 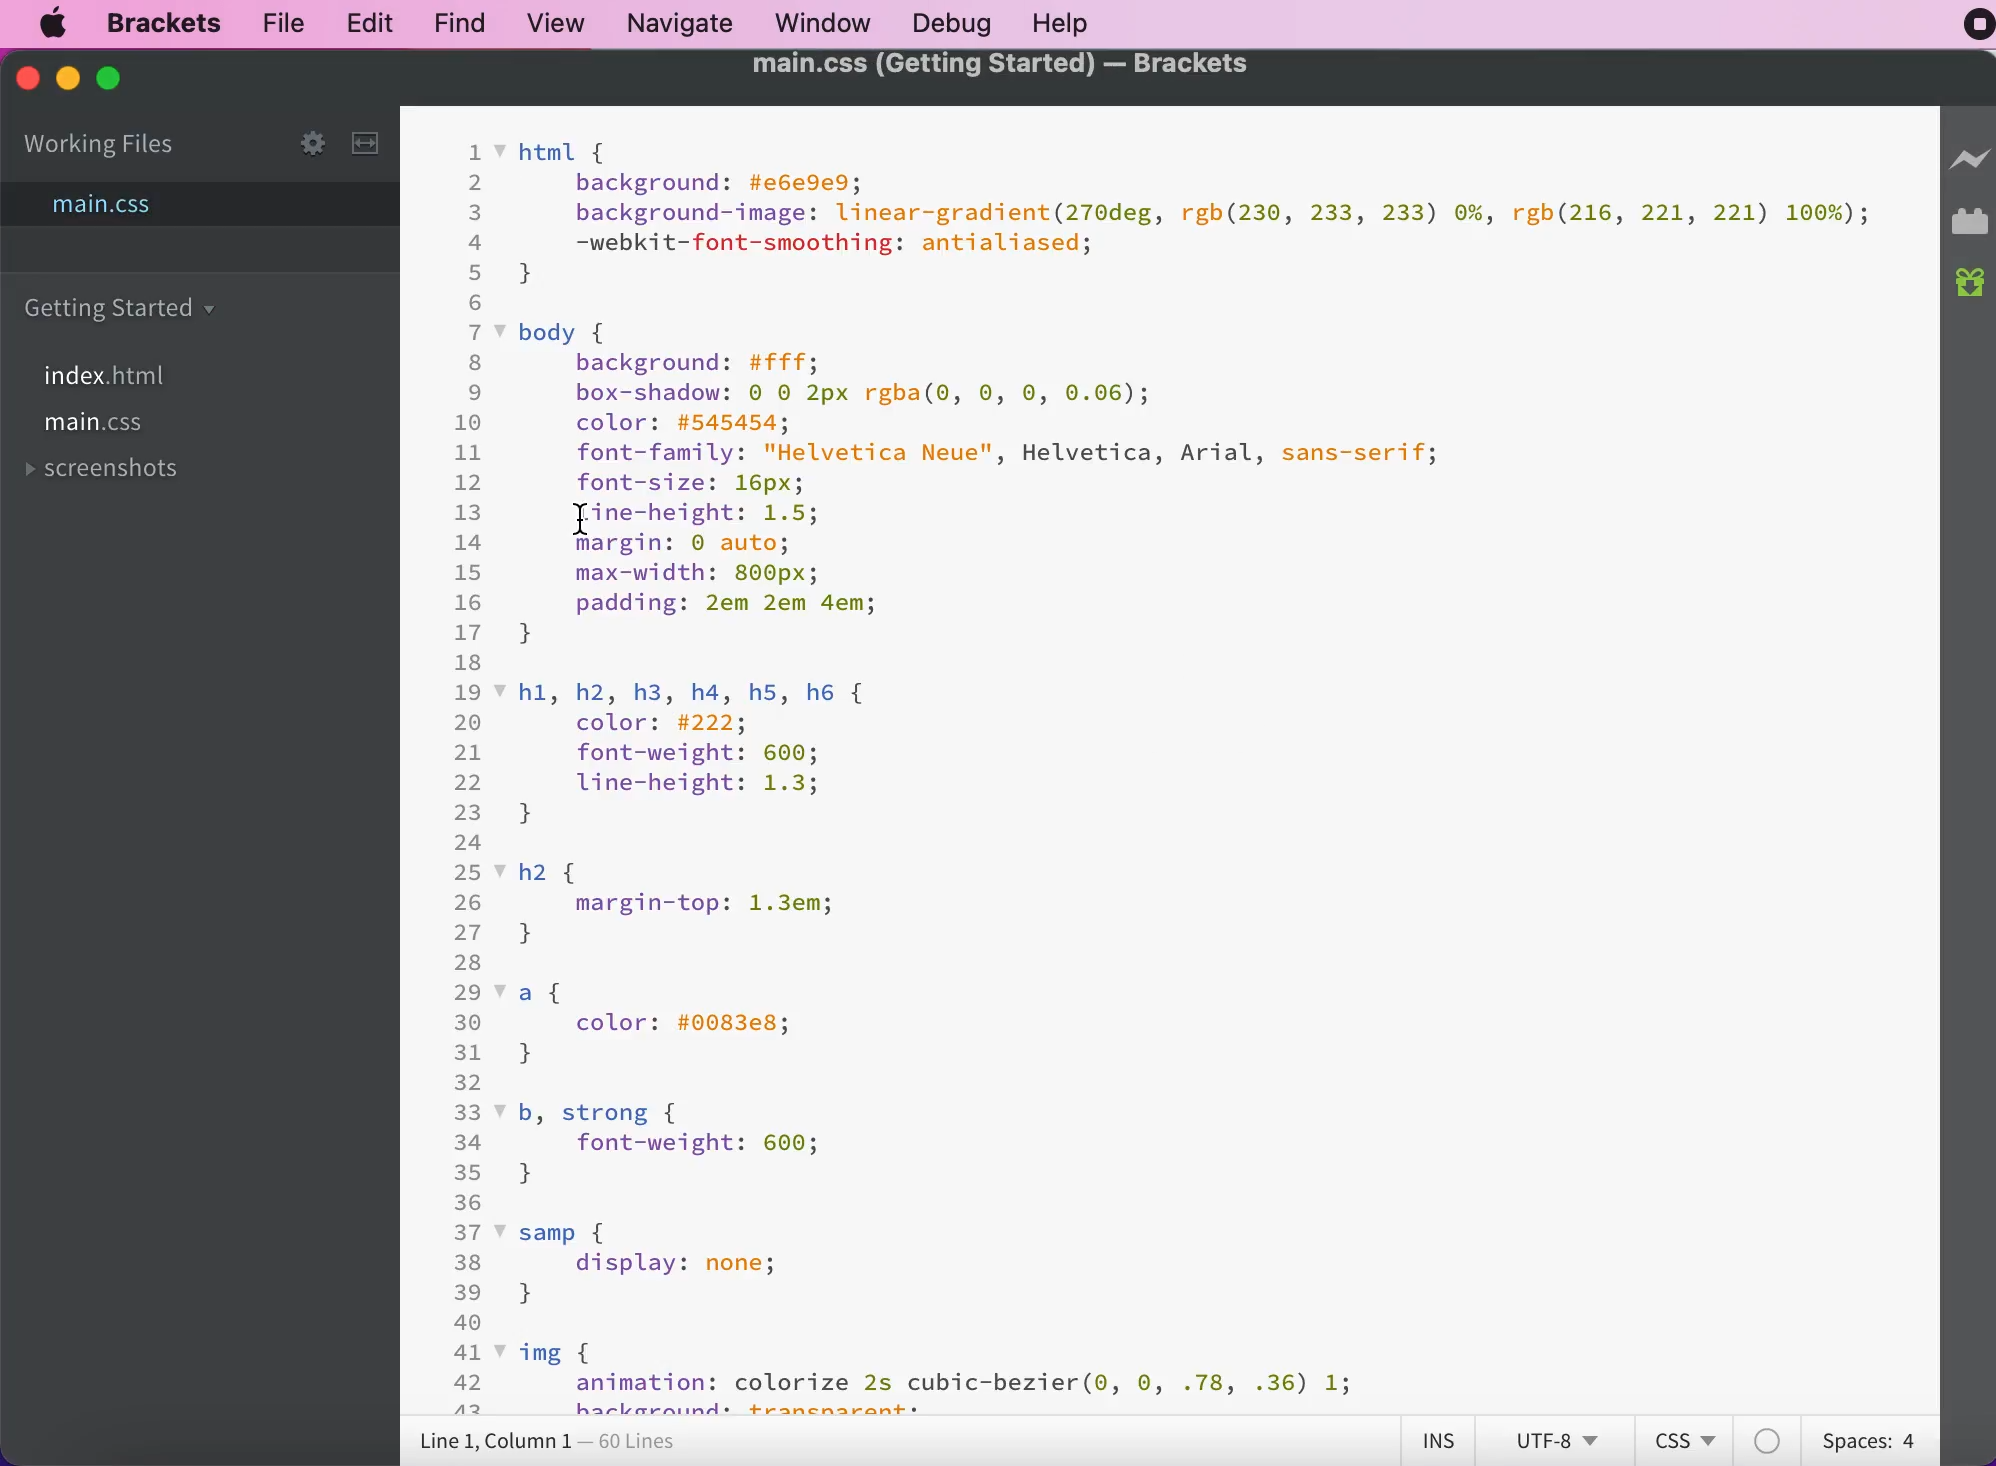 I want to click on line 1, column 1 - 60 lines, so click(x=559, y=1438).